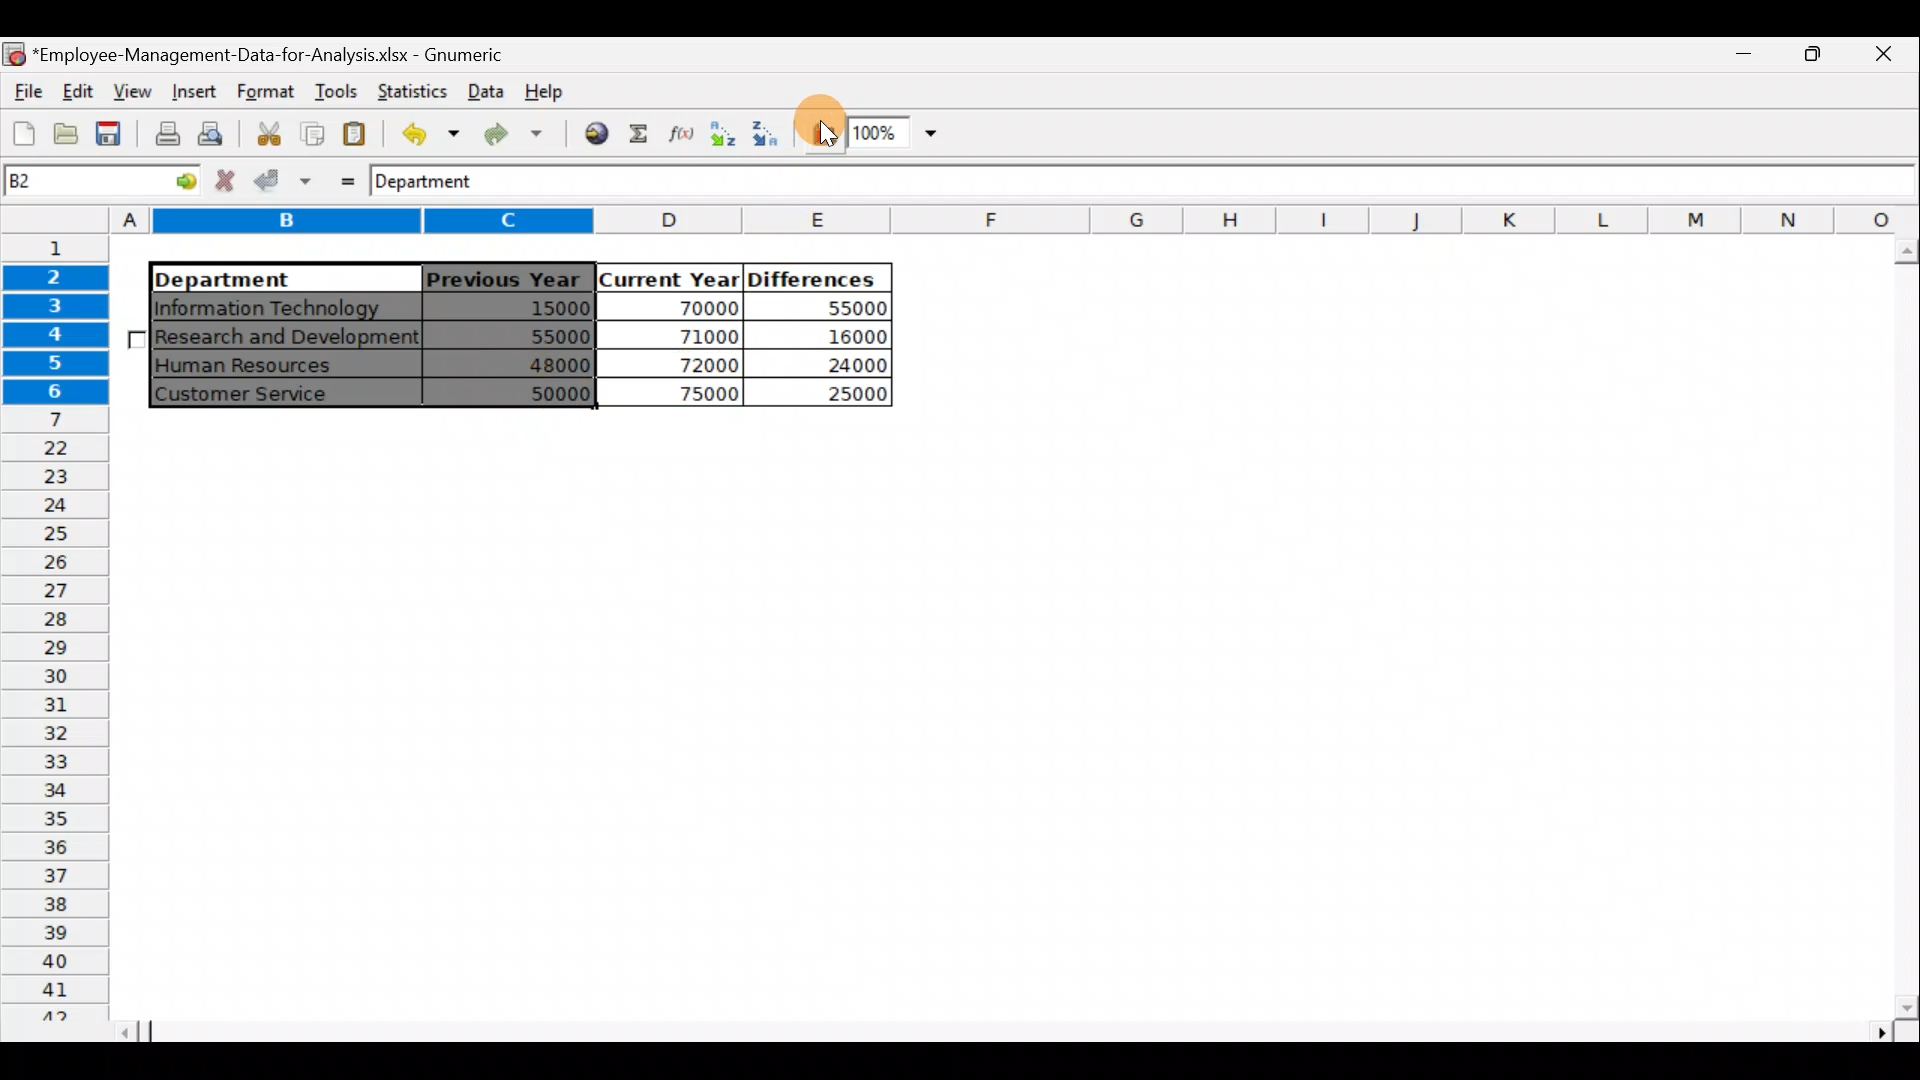  What do you see at coordinates (413, 90) in the screenshot?
I see `Statistics` at bounding box center [413, 90].